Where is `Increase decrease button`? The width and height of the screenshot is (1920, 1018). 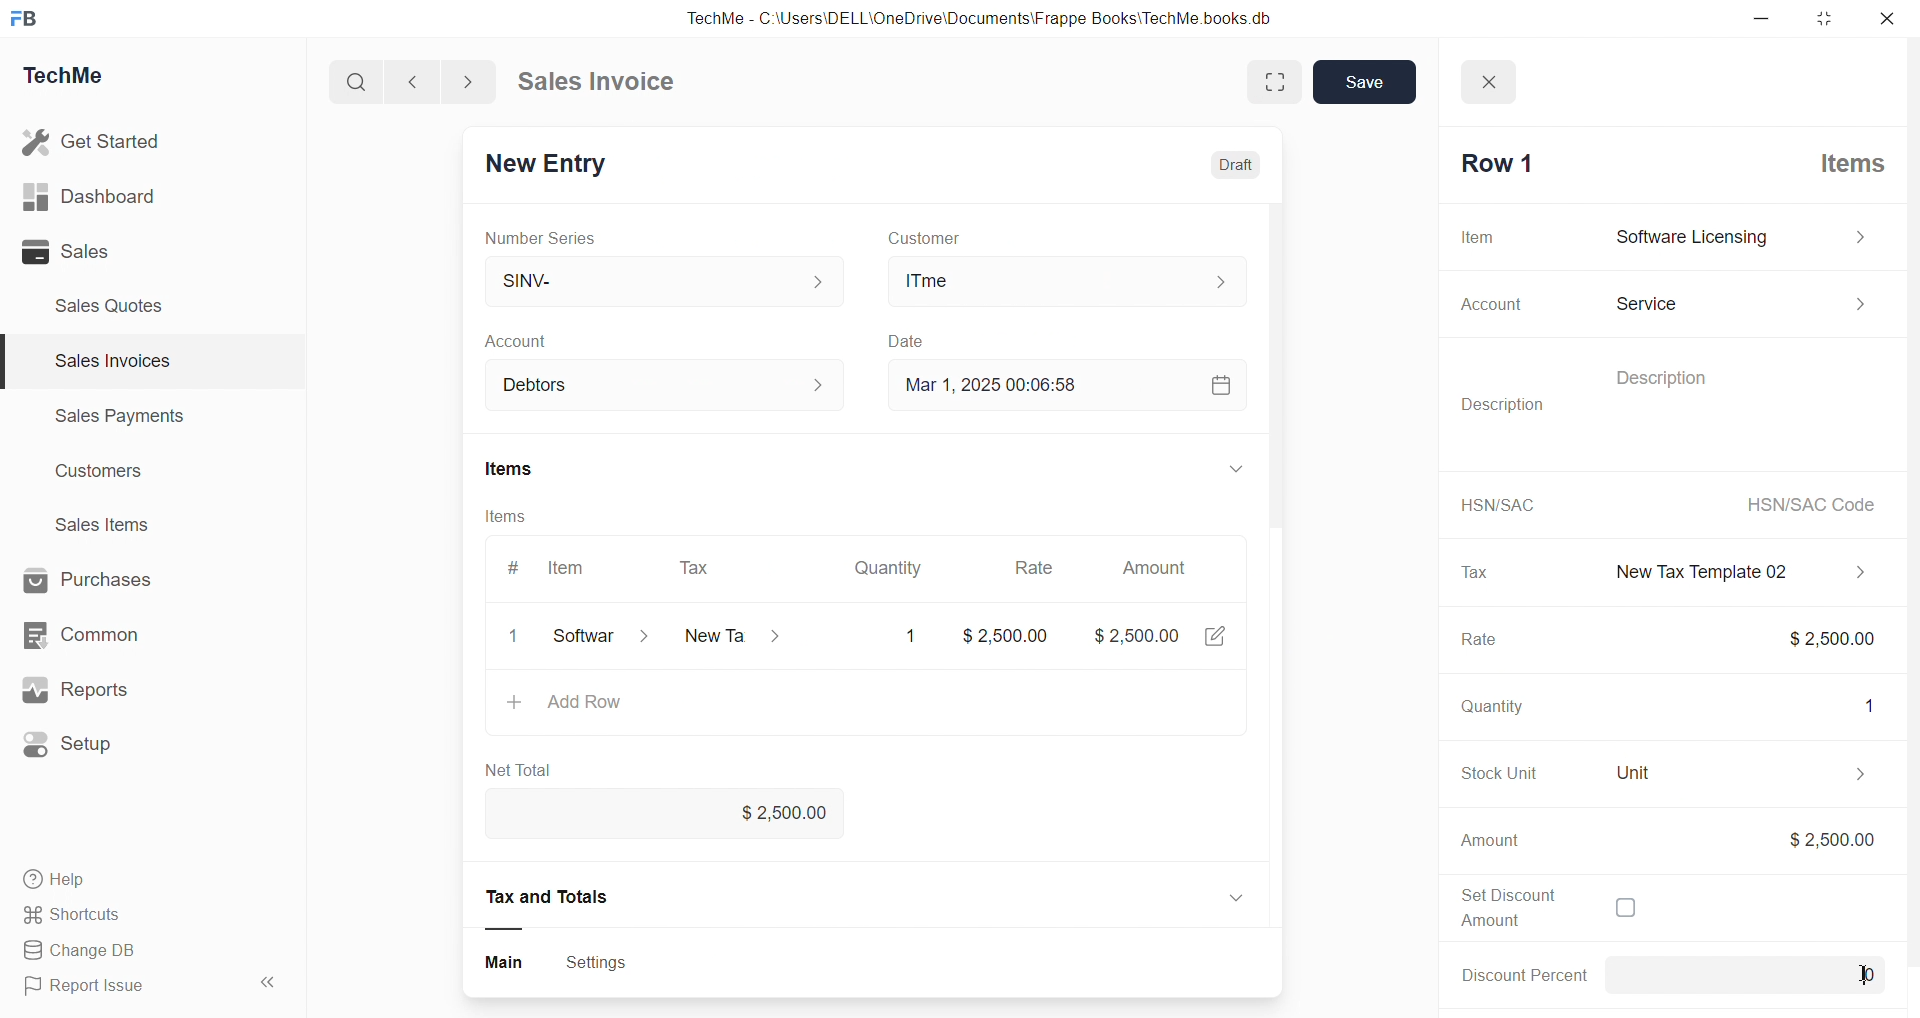 Increase decrease button is located at coordinates (818, 383).